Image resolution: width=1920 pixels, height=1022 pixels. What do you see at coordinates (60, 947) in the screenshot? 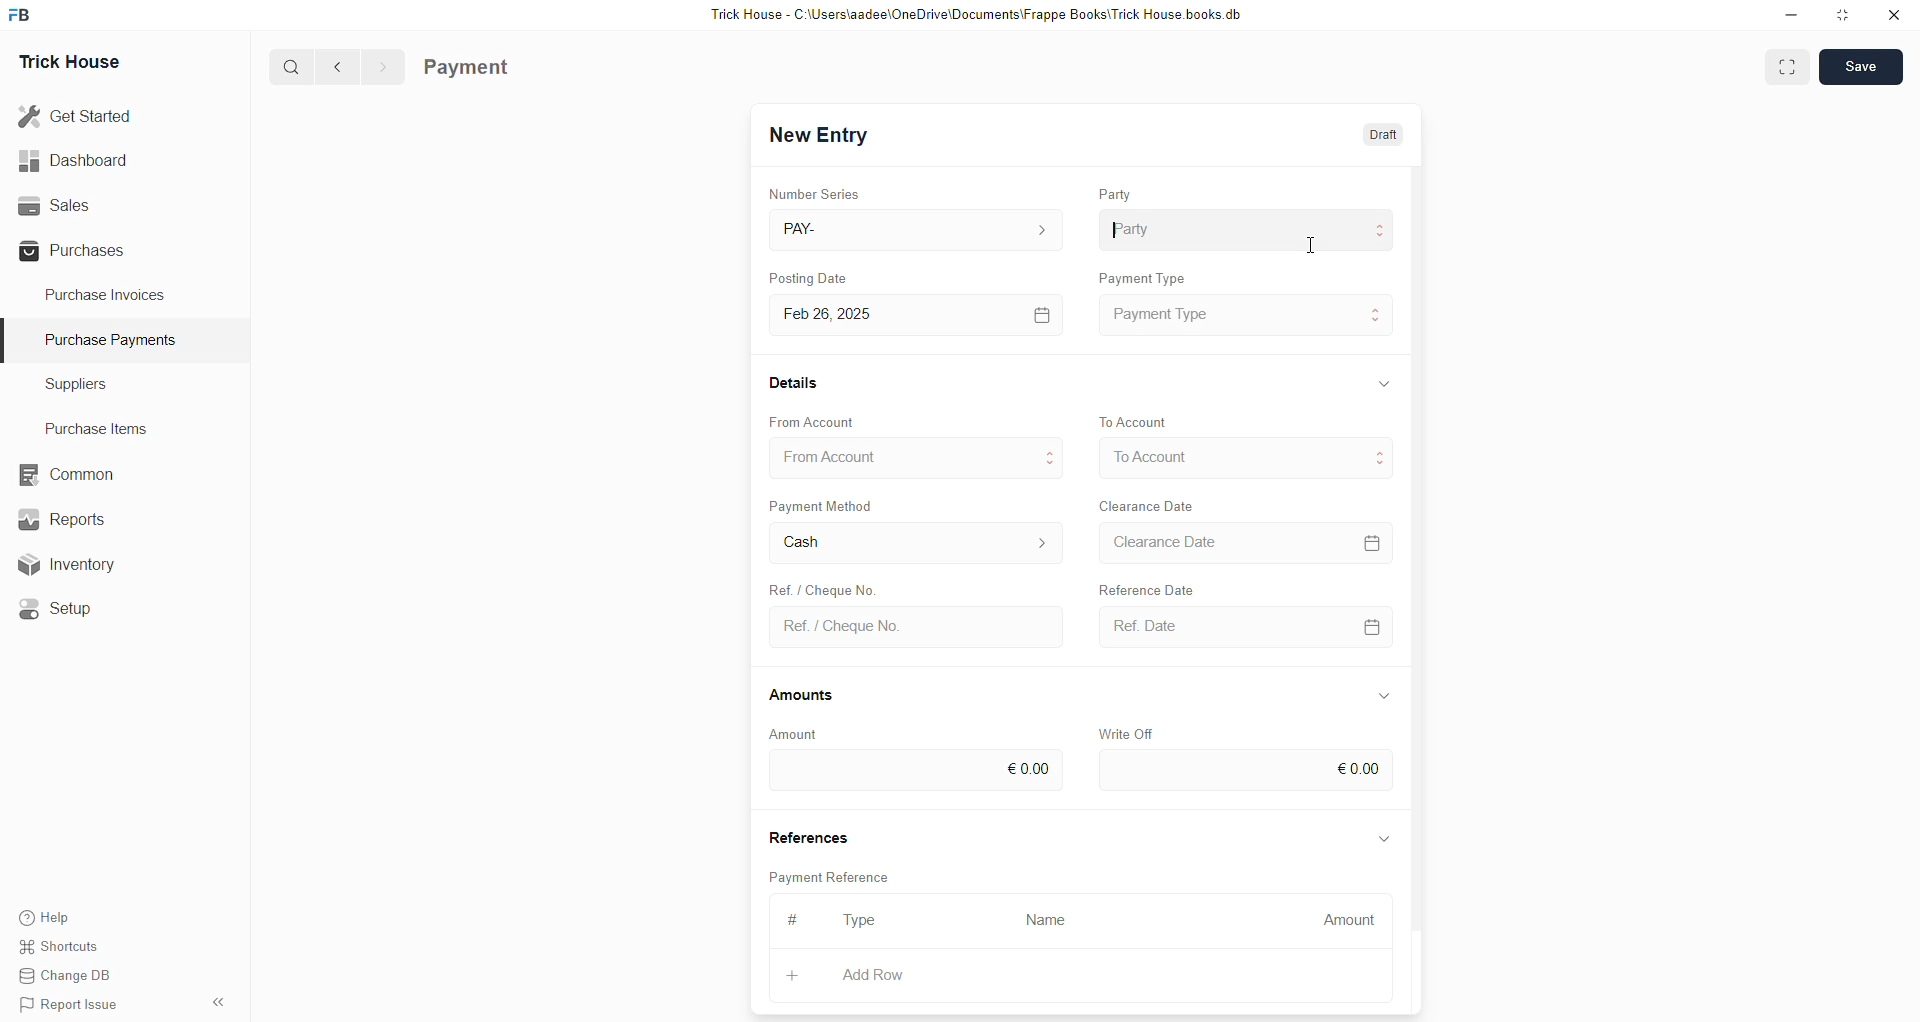
I see `Shortcuts` at bounding box center [60, 947].